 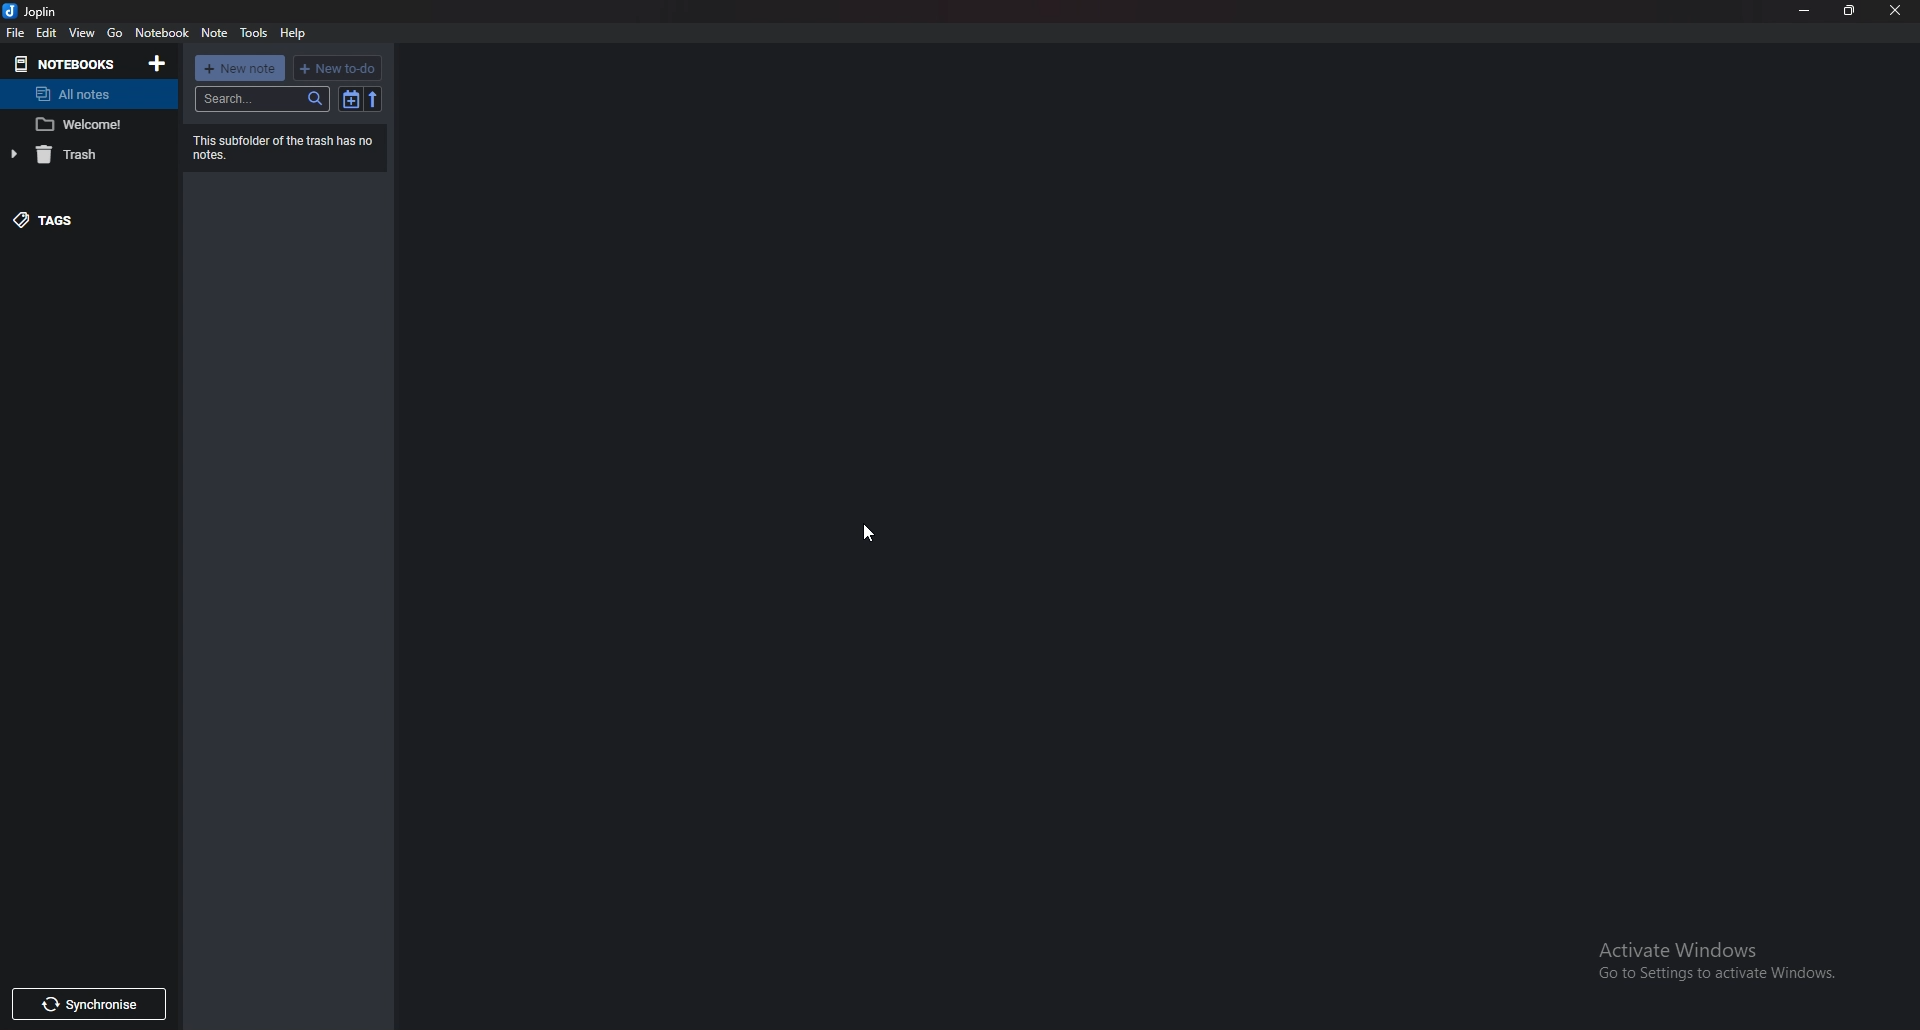 What do you see at coordinates (46, 34) in the screenshot?
I see `edit` at bounding box center [46, 34].